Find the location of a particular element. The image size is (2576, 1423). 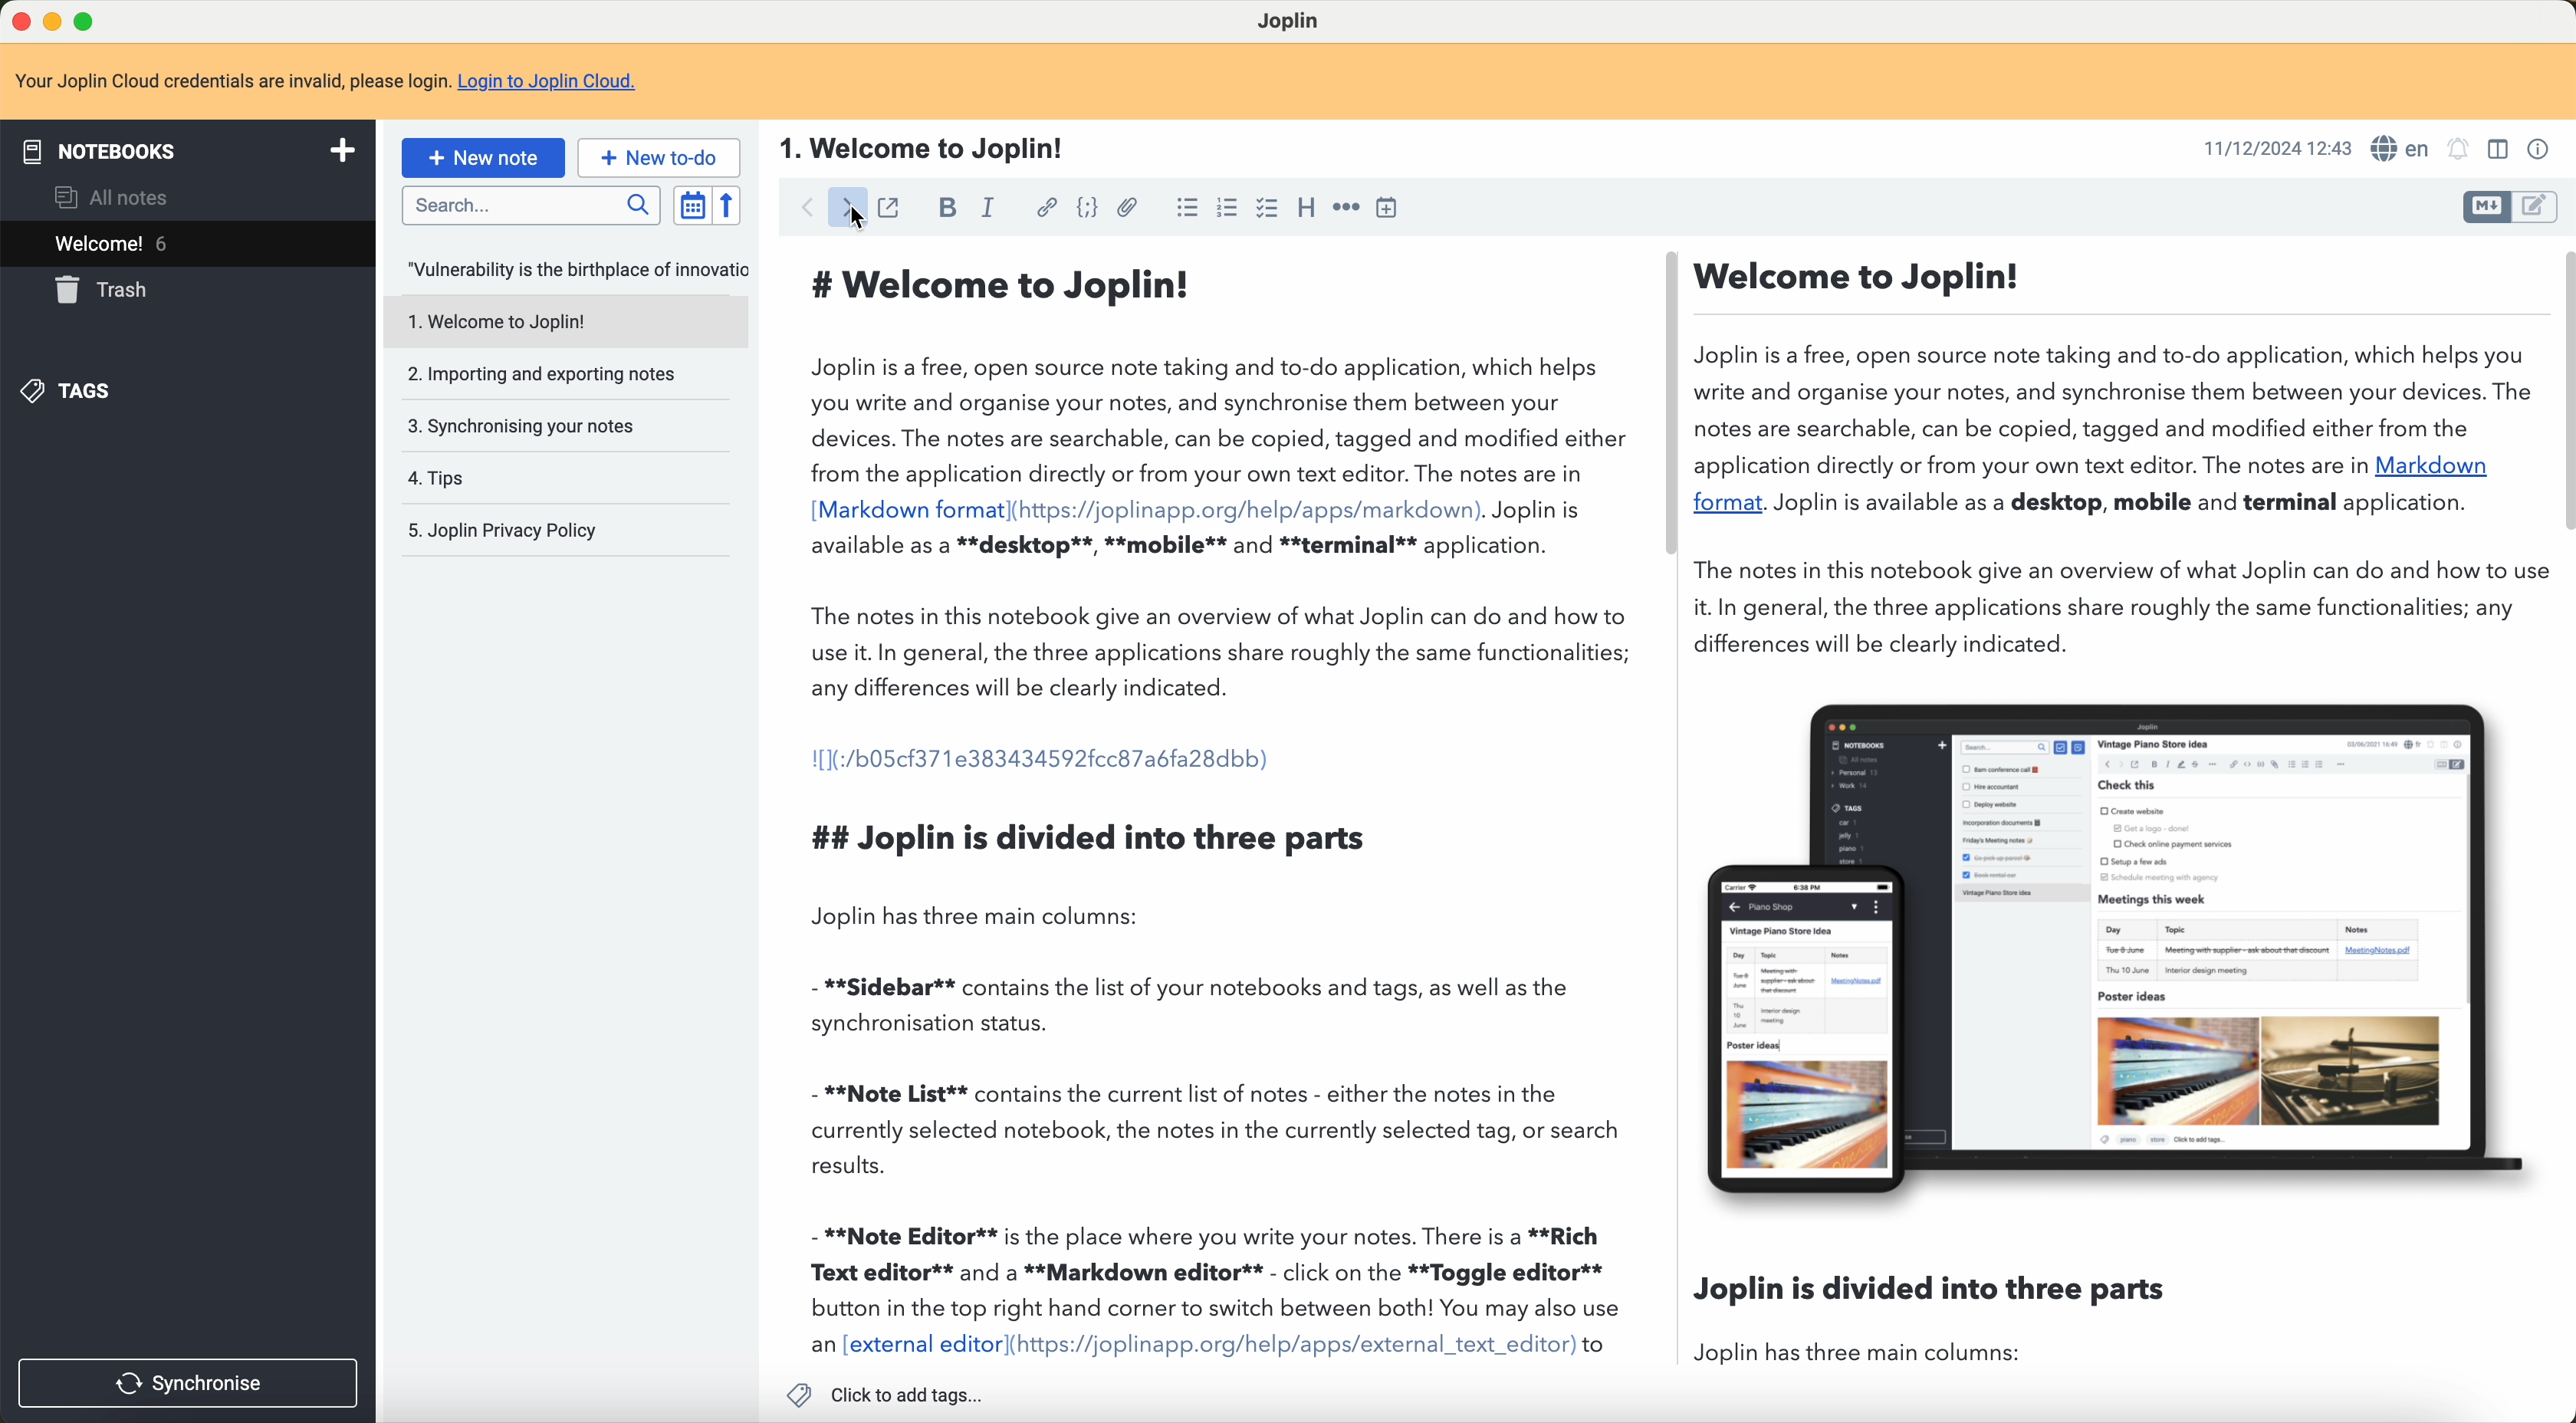

welcome to joplin is located at coordinates (496, 325).